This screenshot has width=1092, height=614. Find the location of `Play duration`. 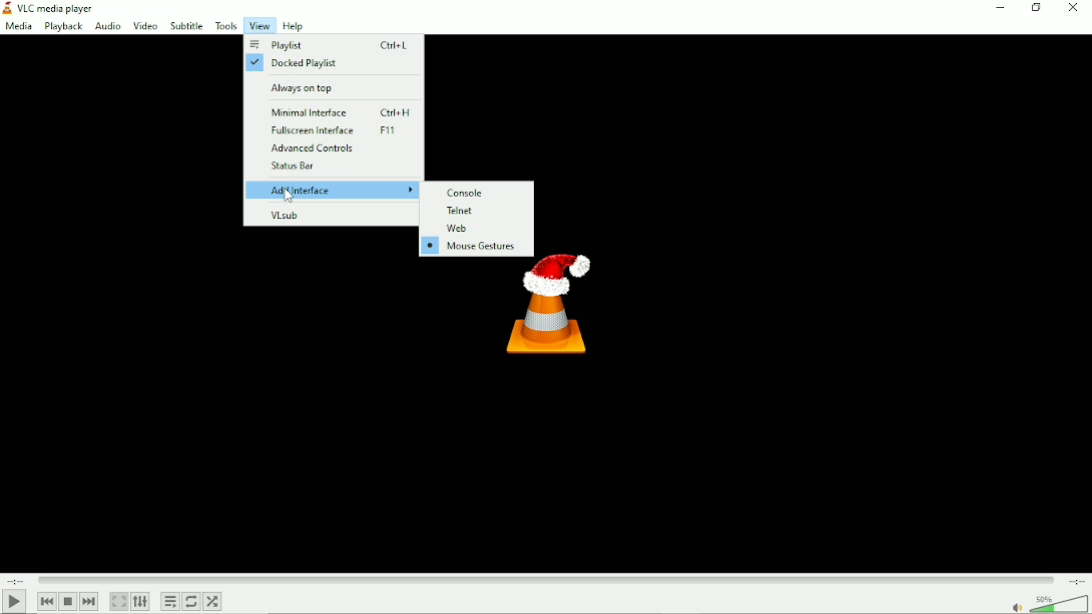

Play duration is located at coordinates (544, 578).